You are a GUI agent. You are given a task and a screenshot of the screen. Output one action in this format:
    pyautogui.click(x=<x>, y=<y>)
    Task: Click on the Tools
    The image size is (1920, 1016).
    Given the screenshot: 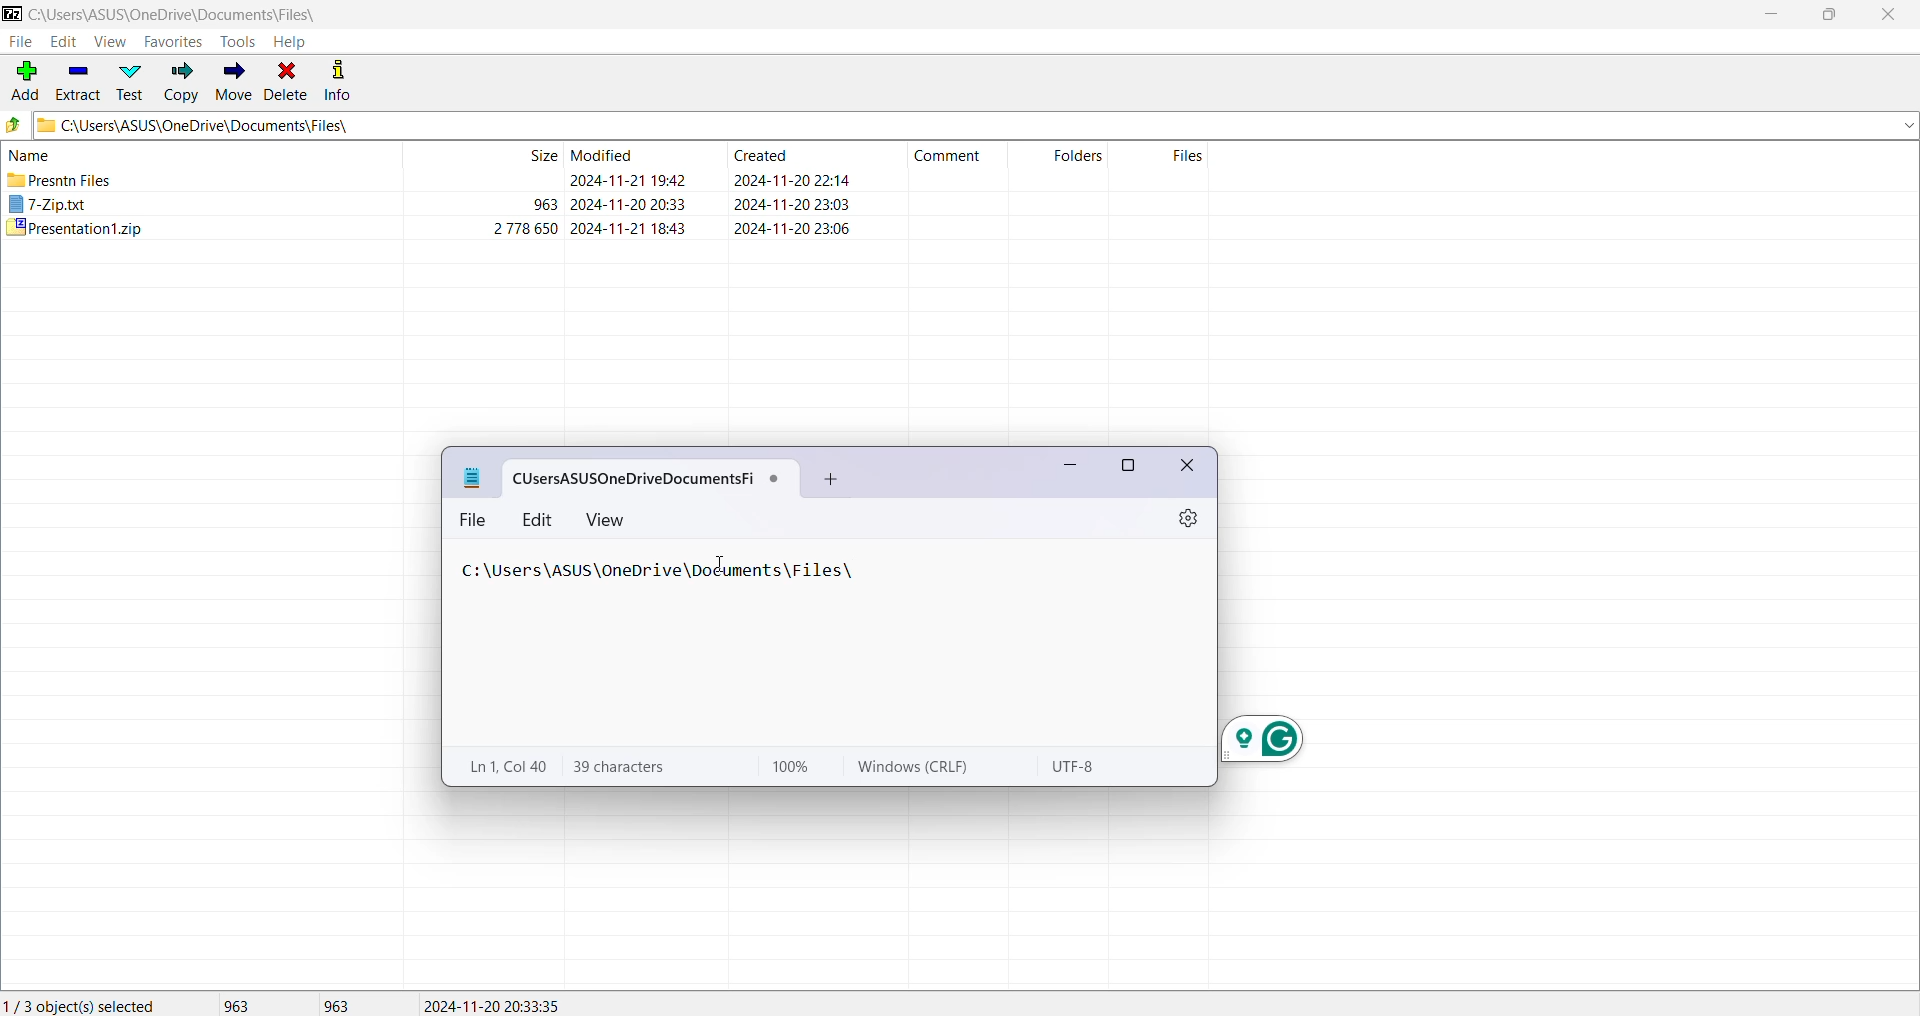 What is the action you would take?
    pyautogui.click(x=237, y=42)
    